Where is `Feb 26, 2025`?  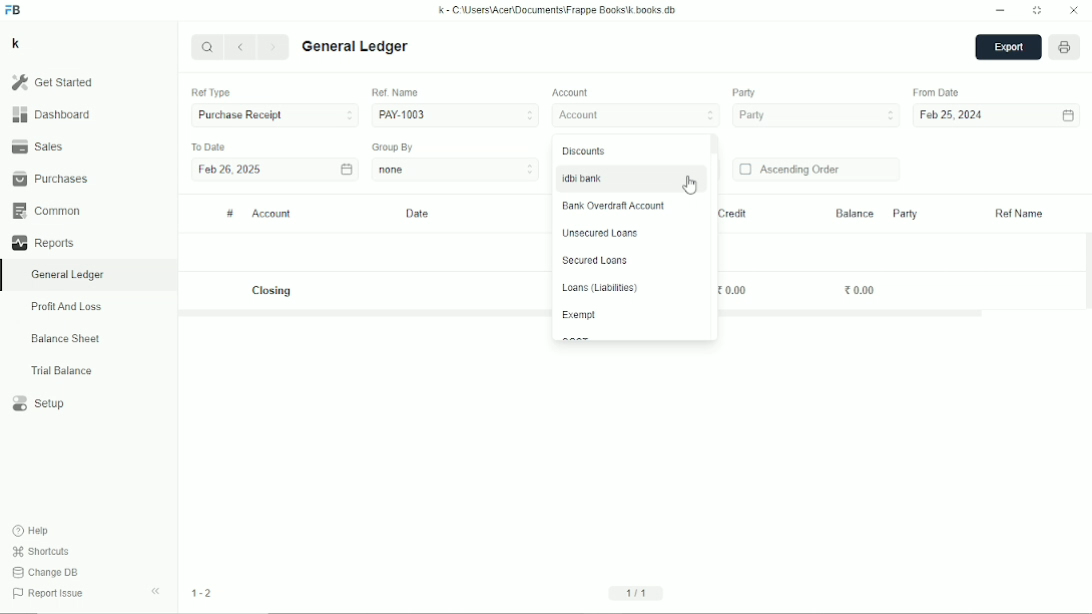
Feb 26, 2025 is located at coordinates (230, 171).